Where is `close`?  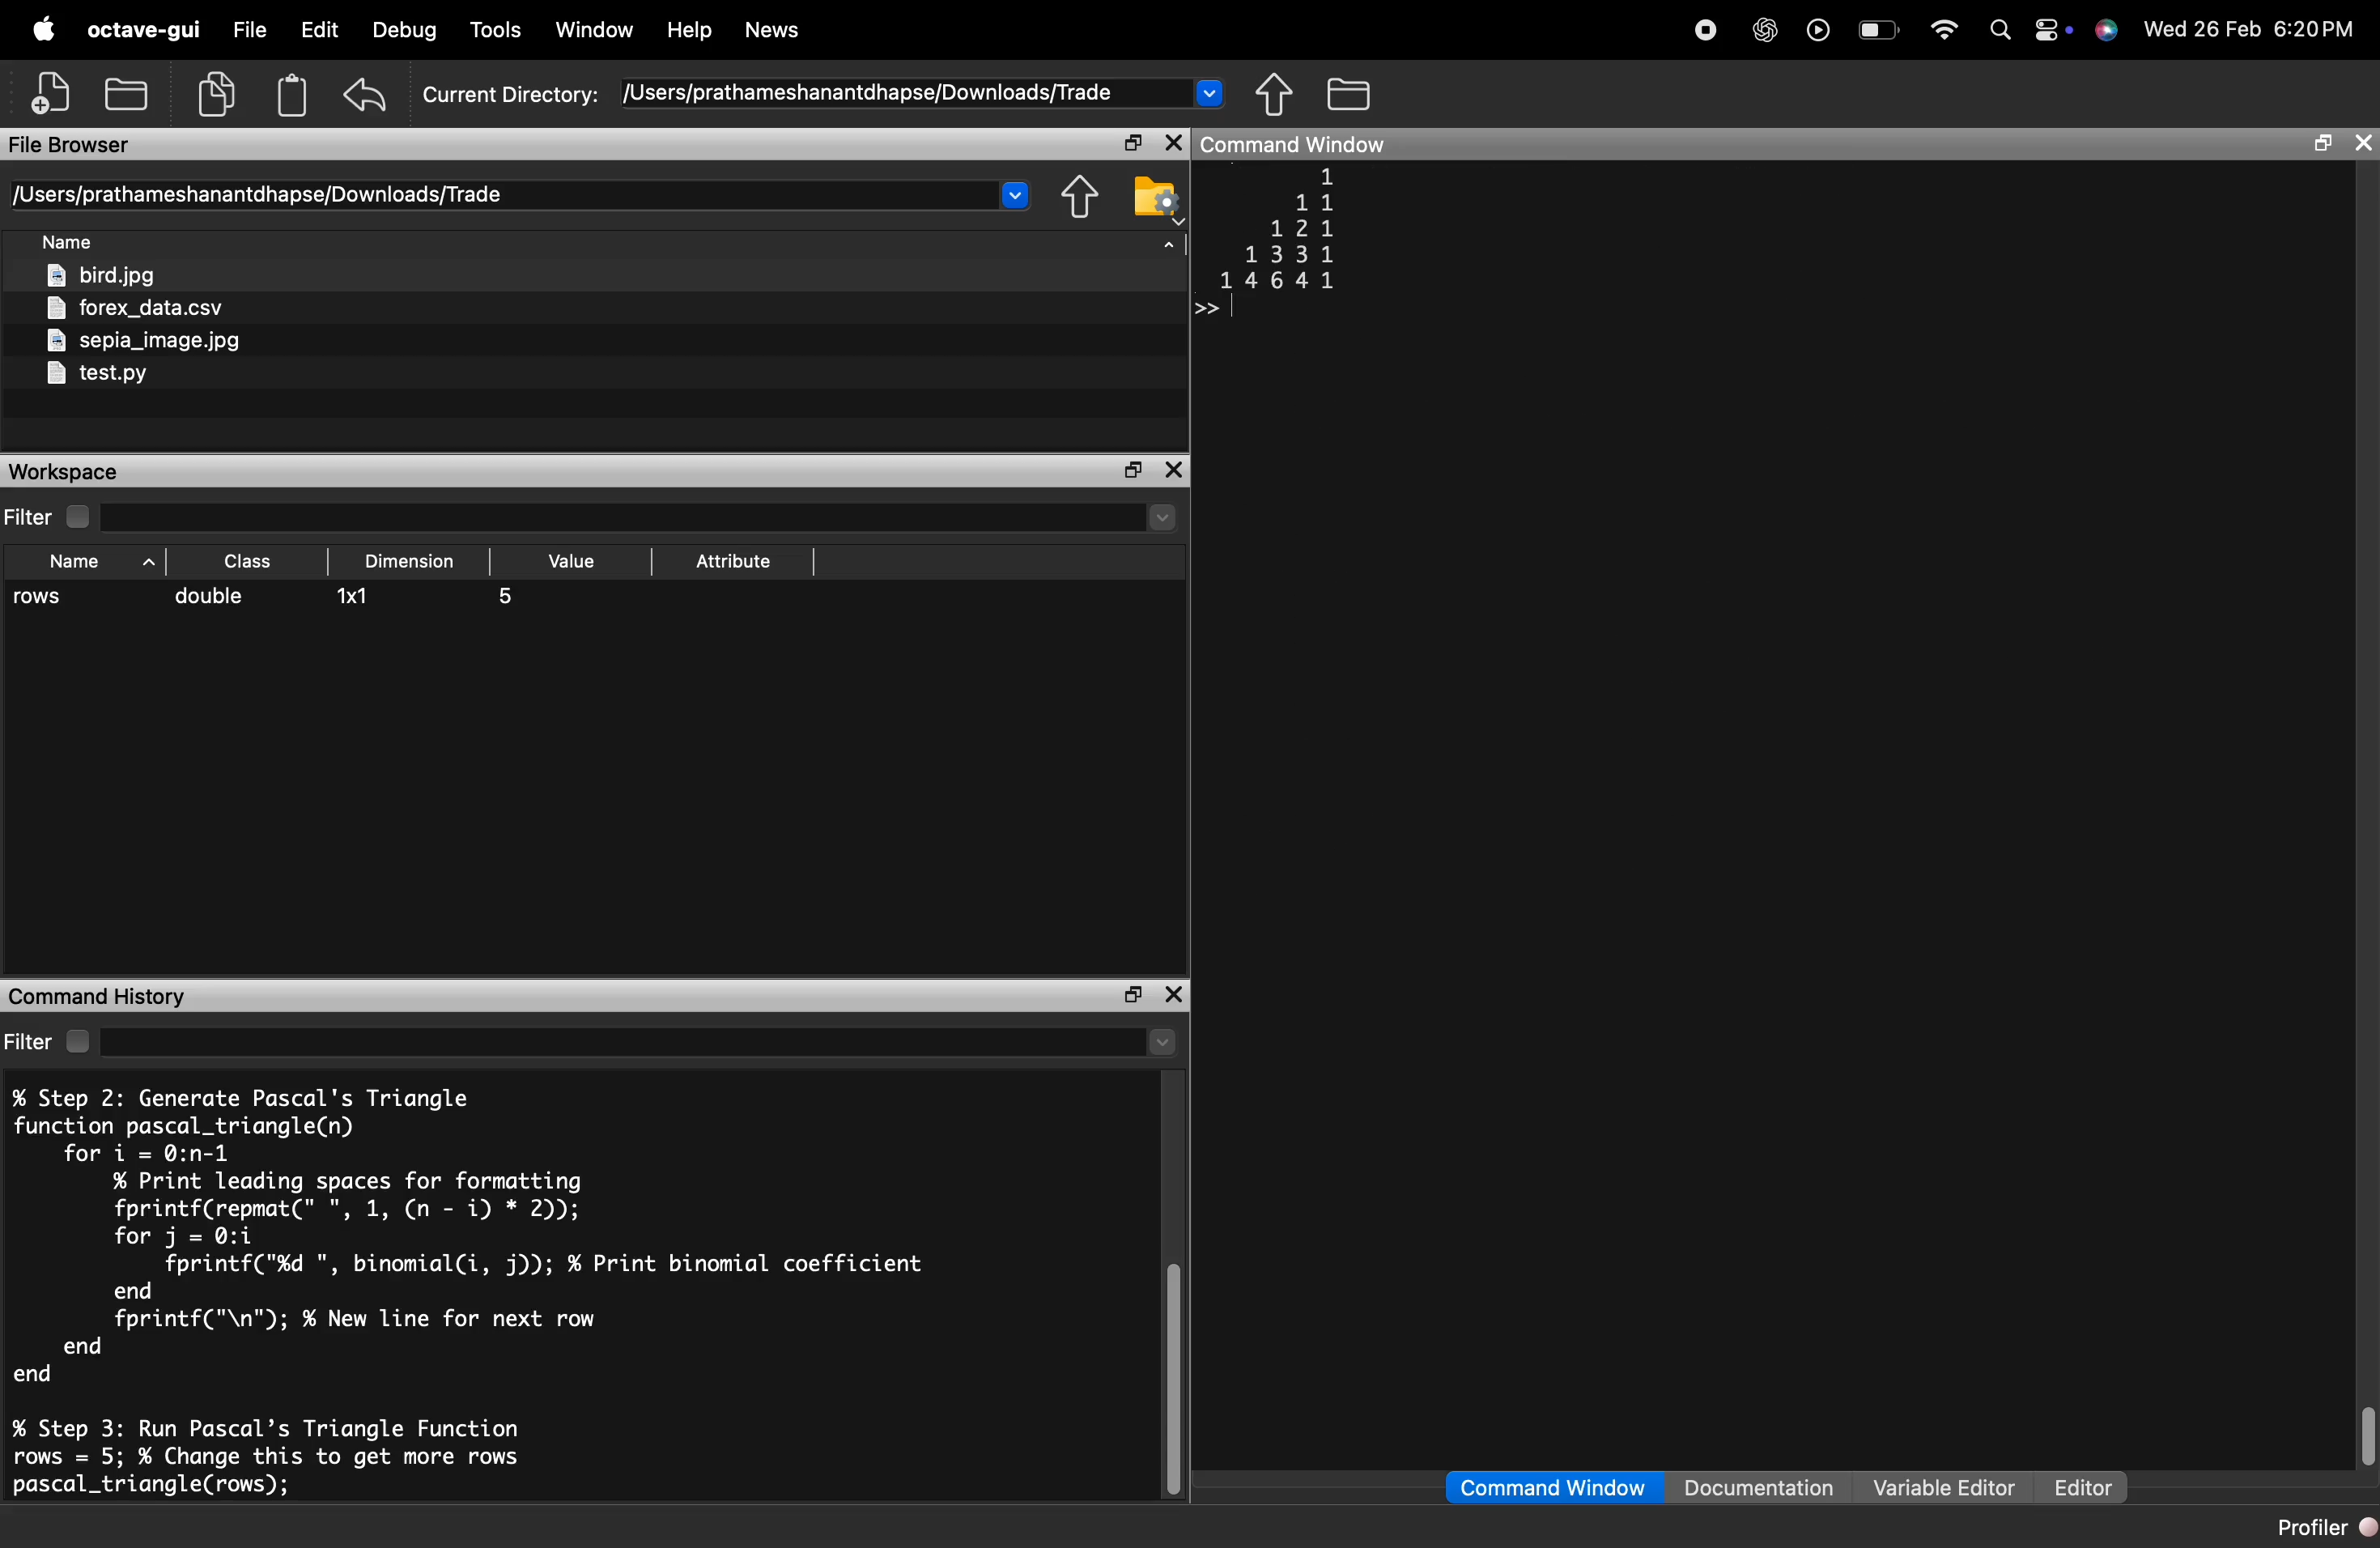
close is located at coordinates (1175, 470).